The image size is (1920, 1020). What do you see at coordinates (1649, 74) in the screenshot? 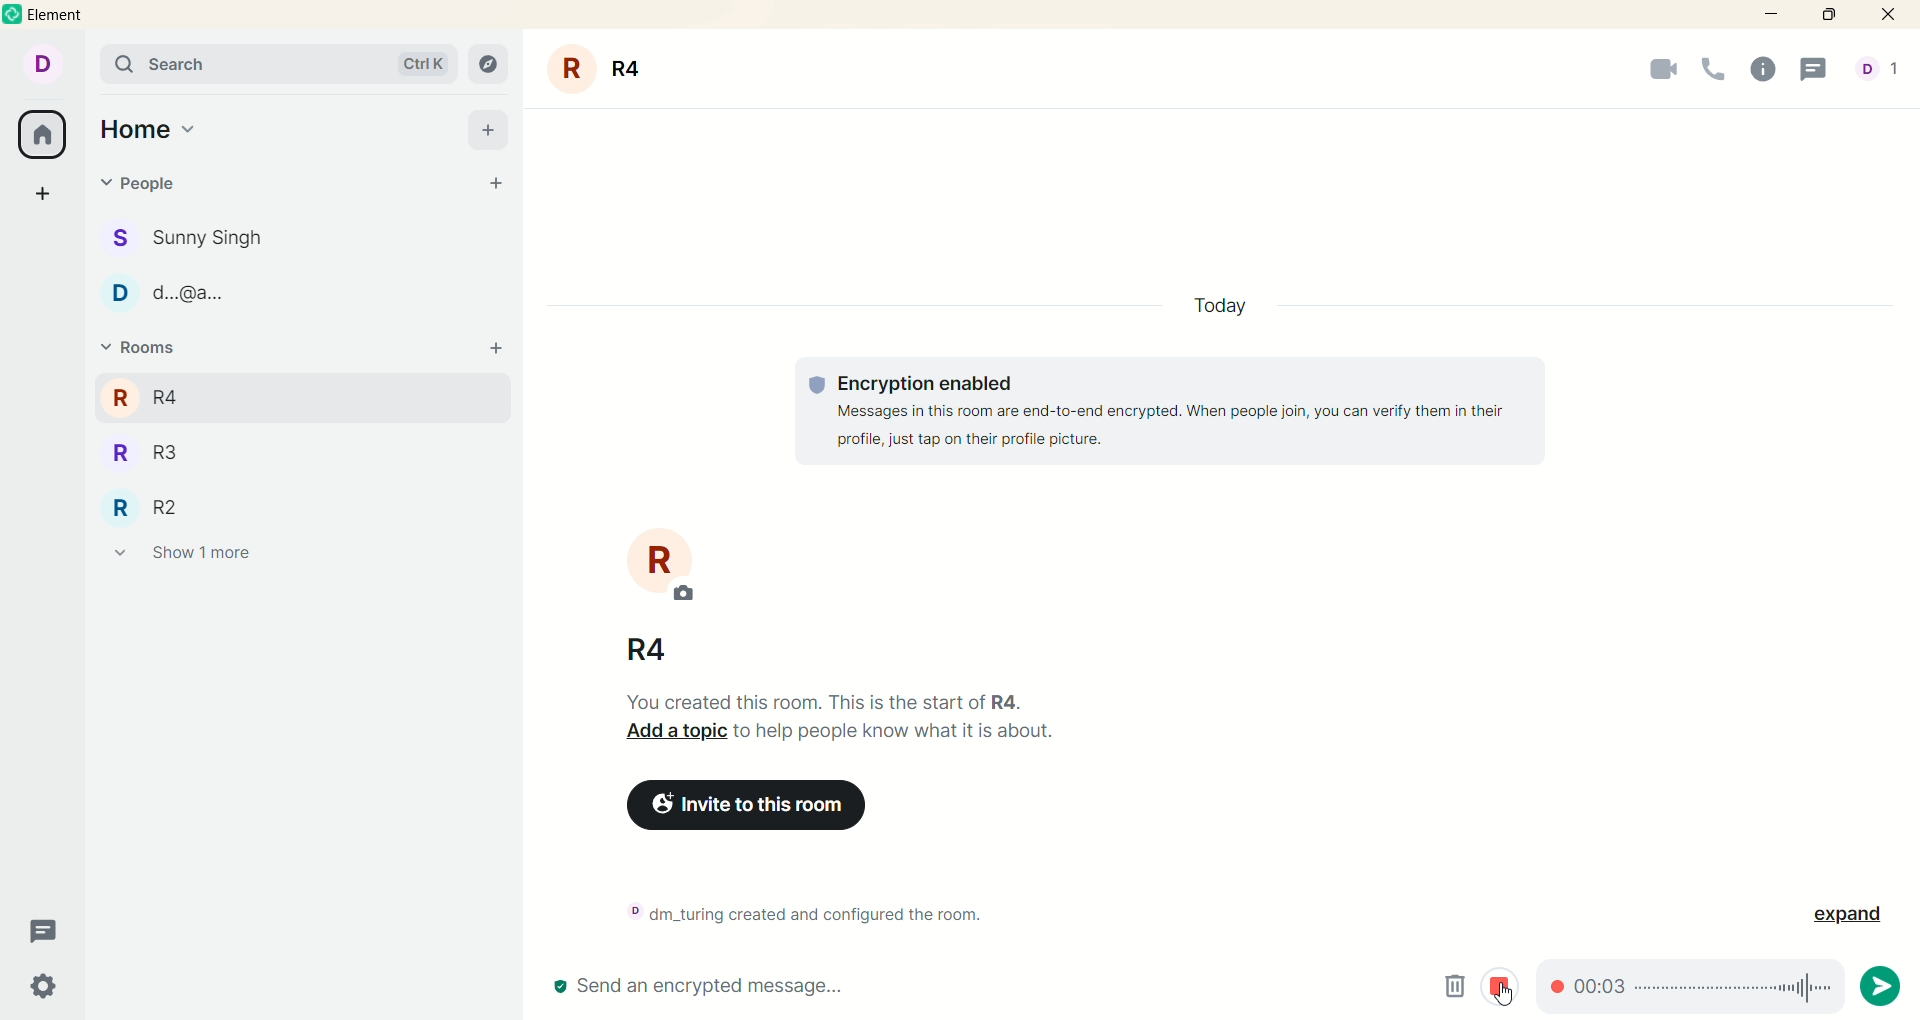
I see `video call` at bounding box center [1649, 74].